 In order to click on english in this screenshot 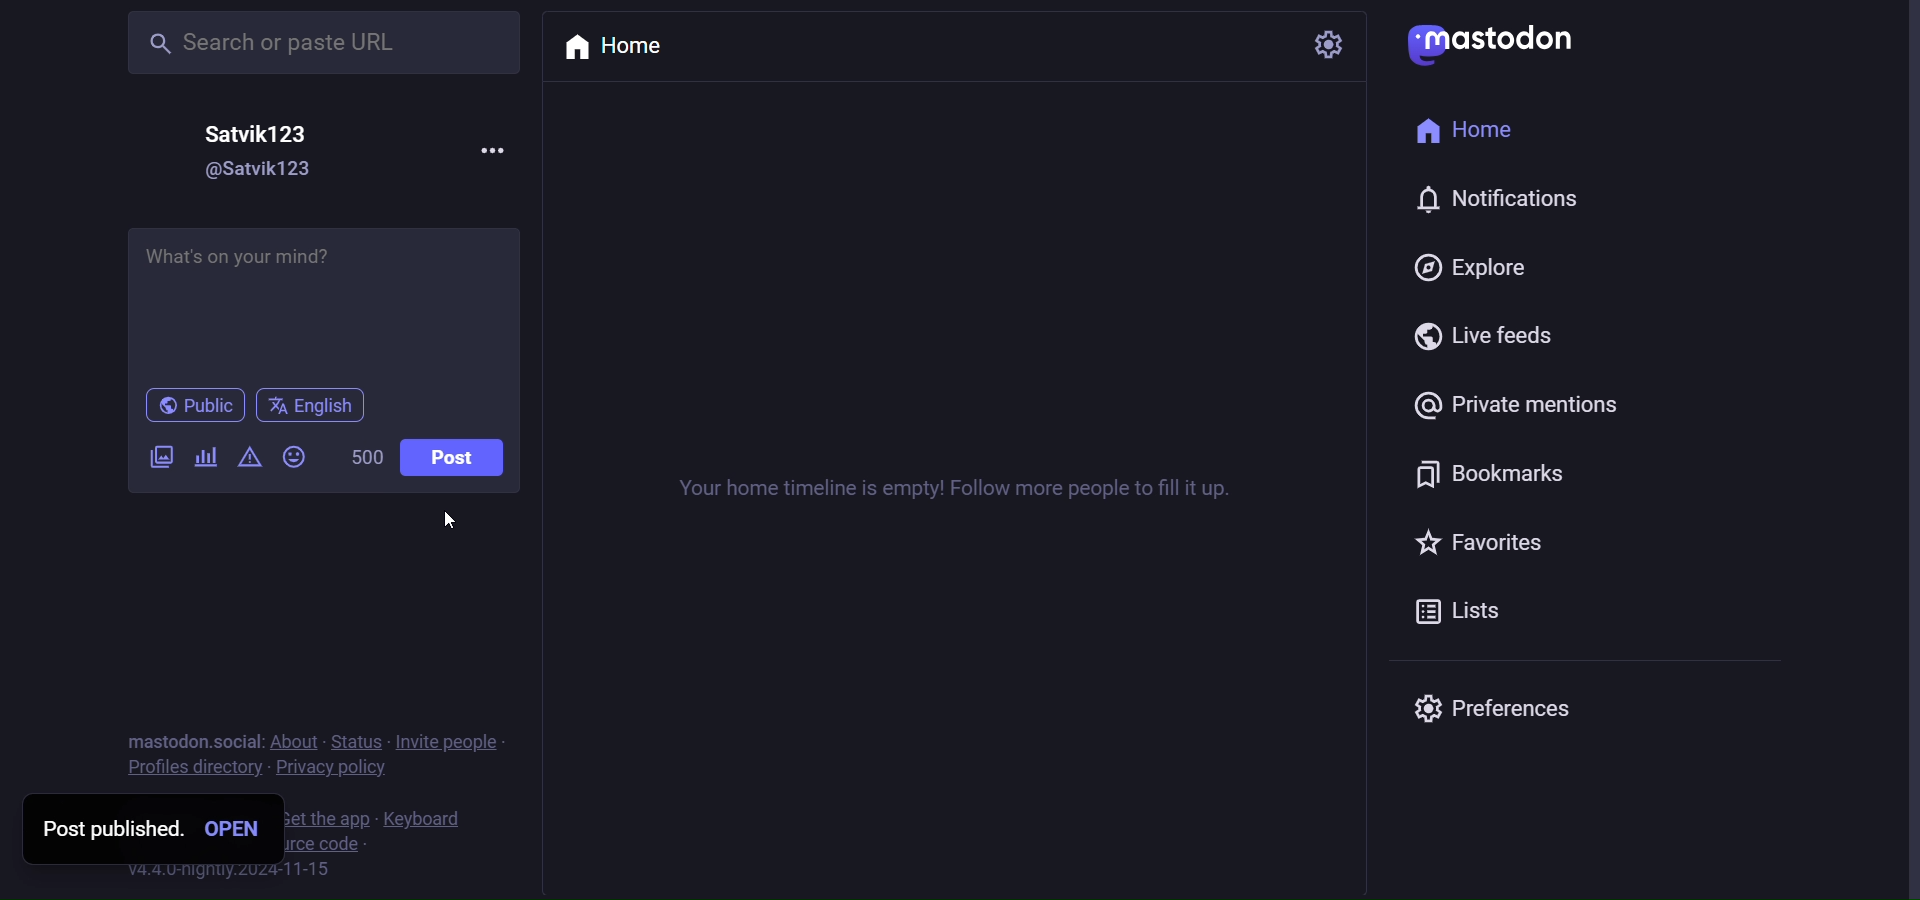, I will do `click(309, 406)`.